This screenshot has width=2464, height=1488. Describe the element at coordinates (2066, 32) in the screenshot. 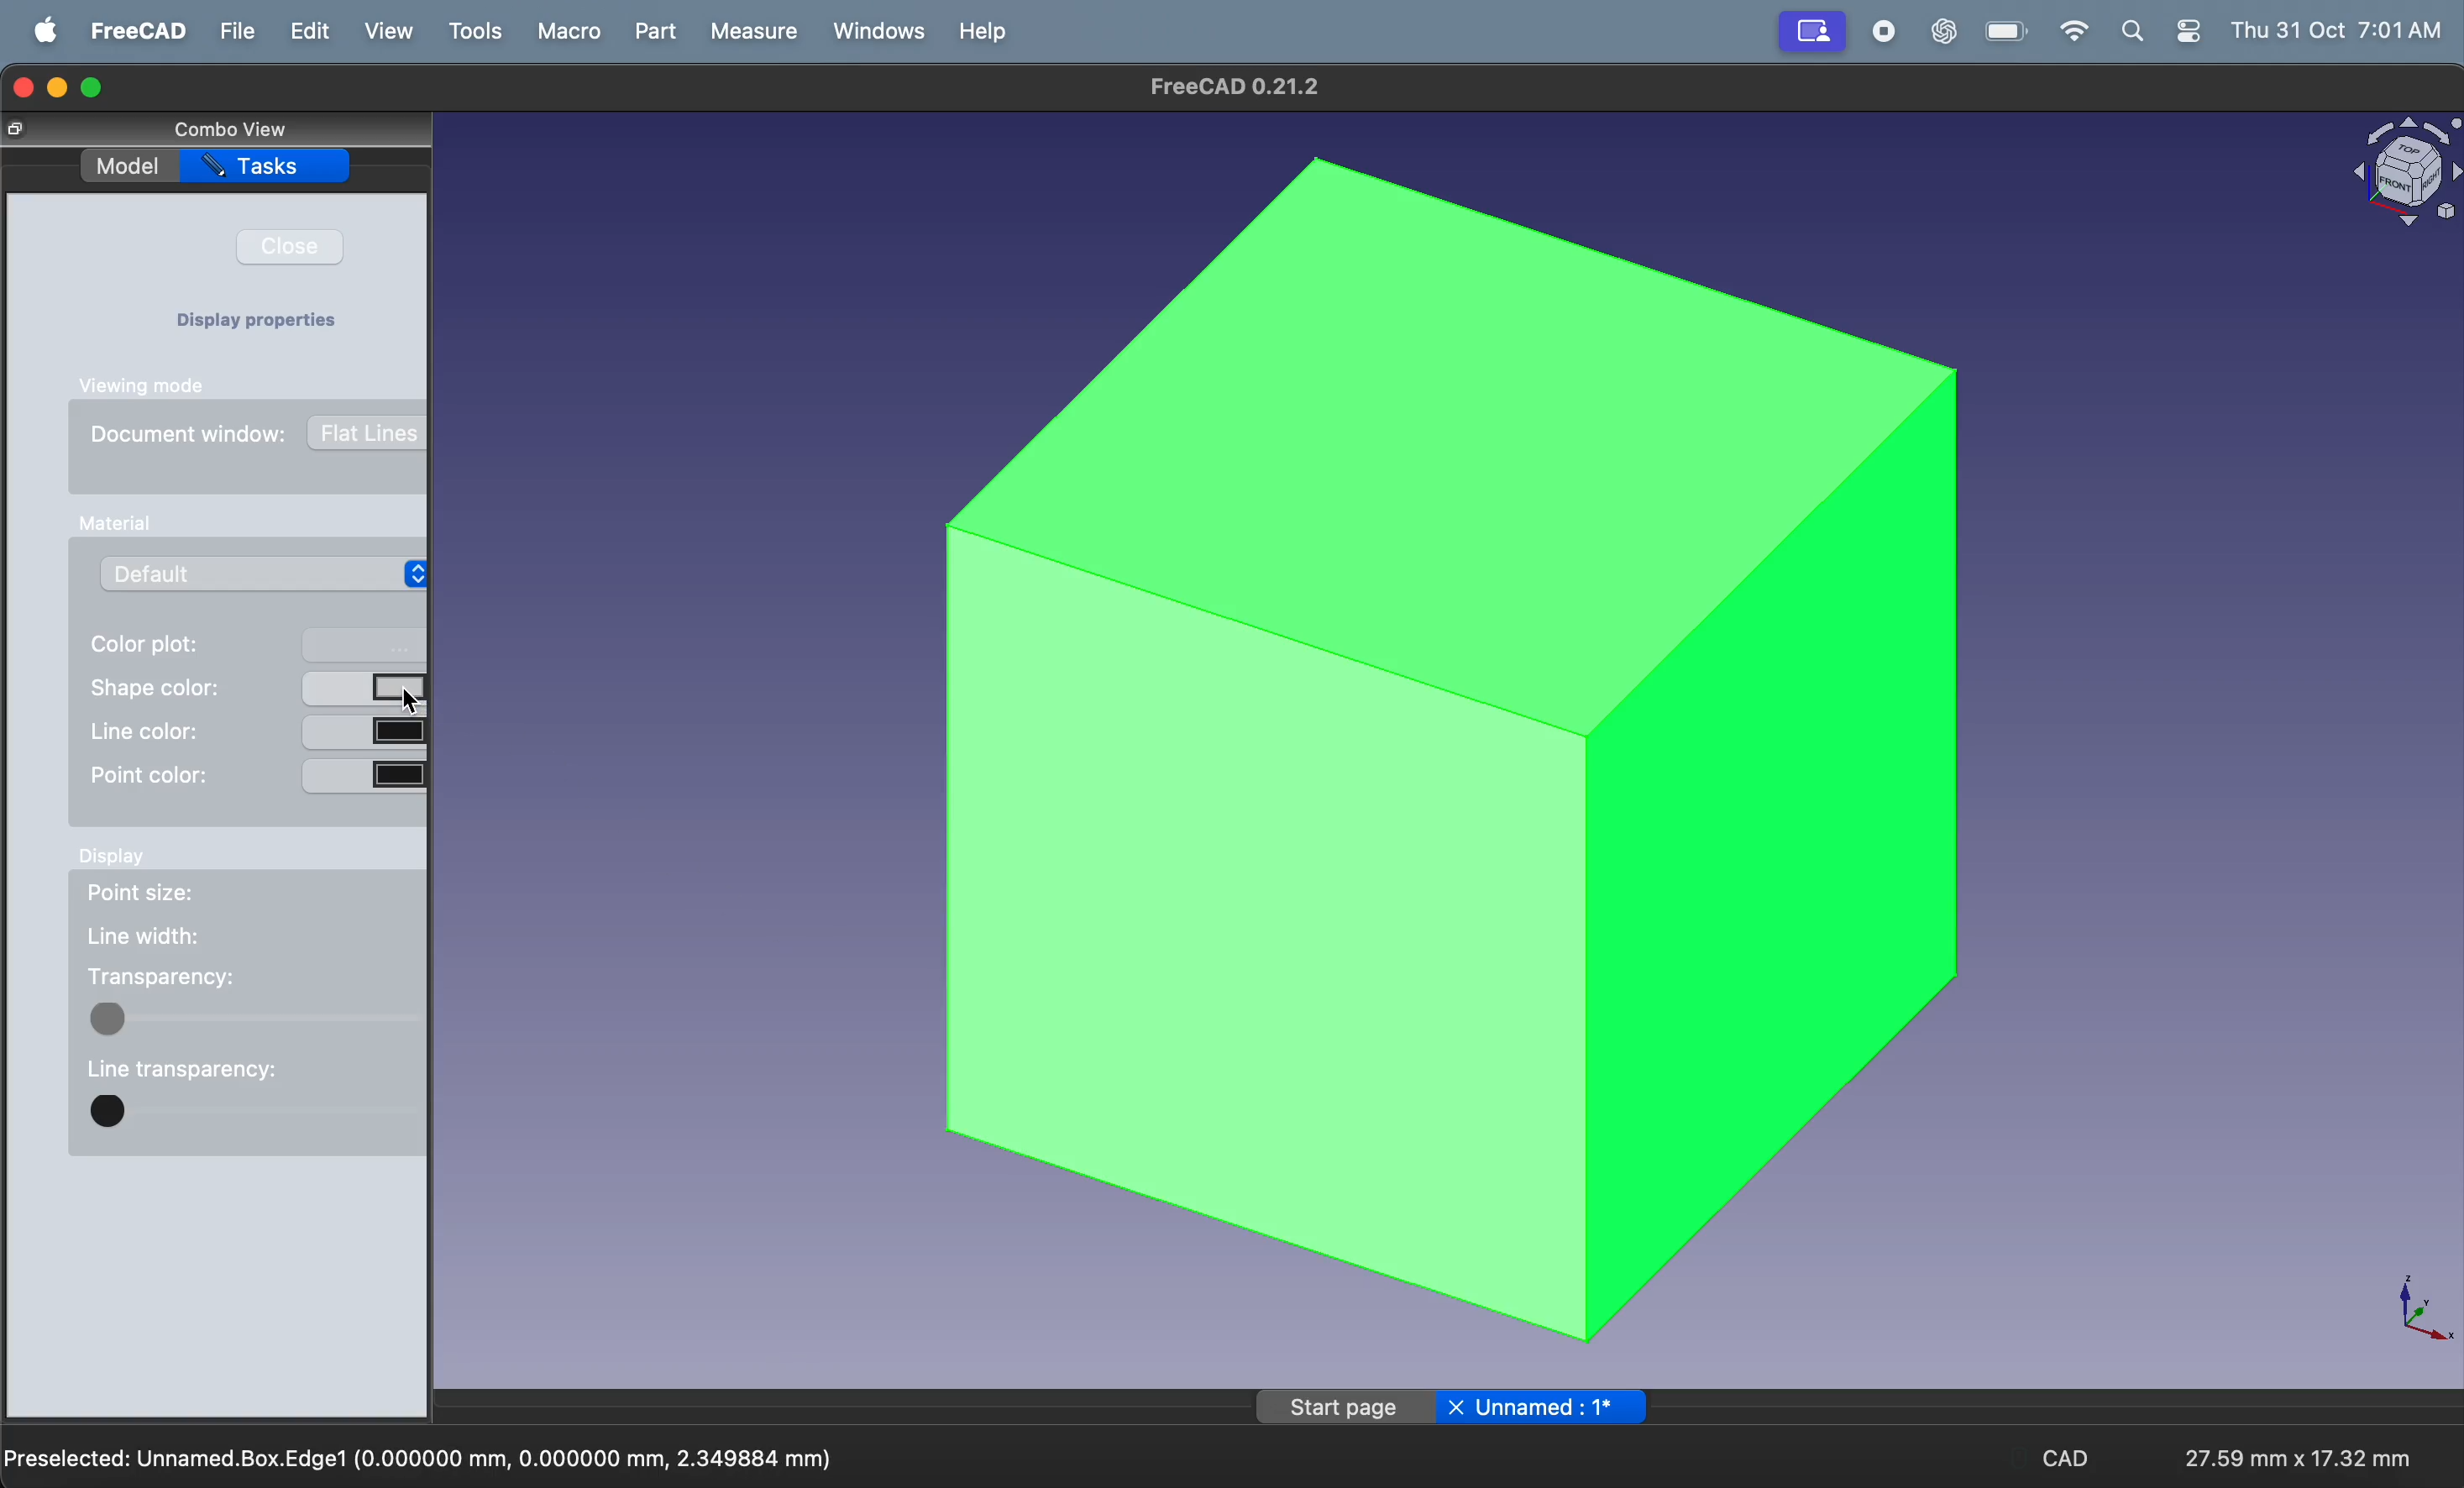

I see `wifi` at that location.